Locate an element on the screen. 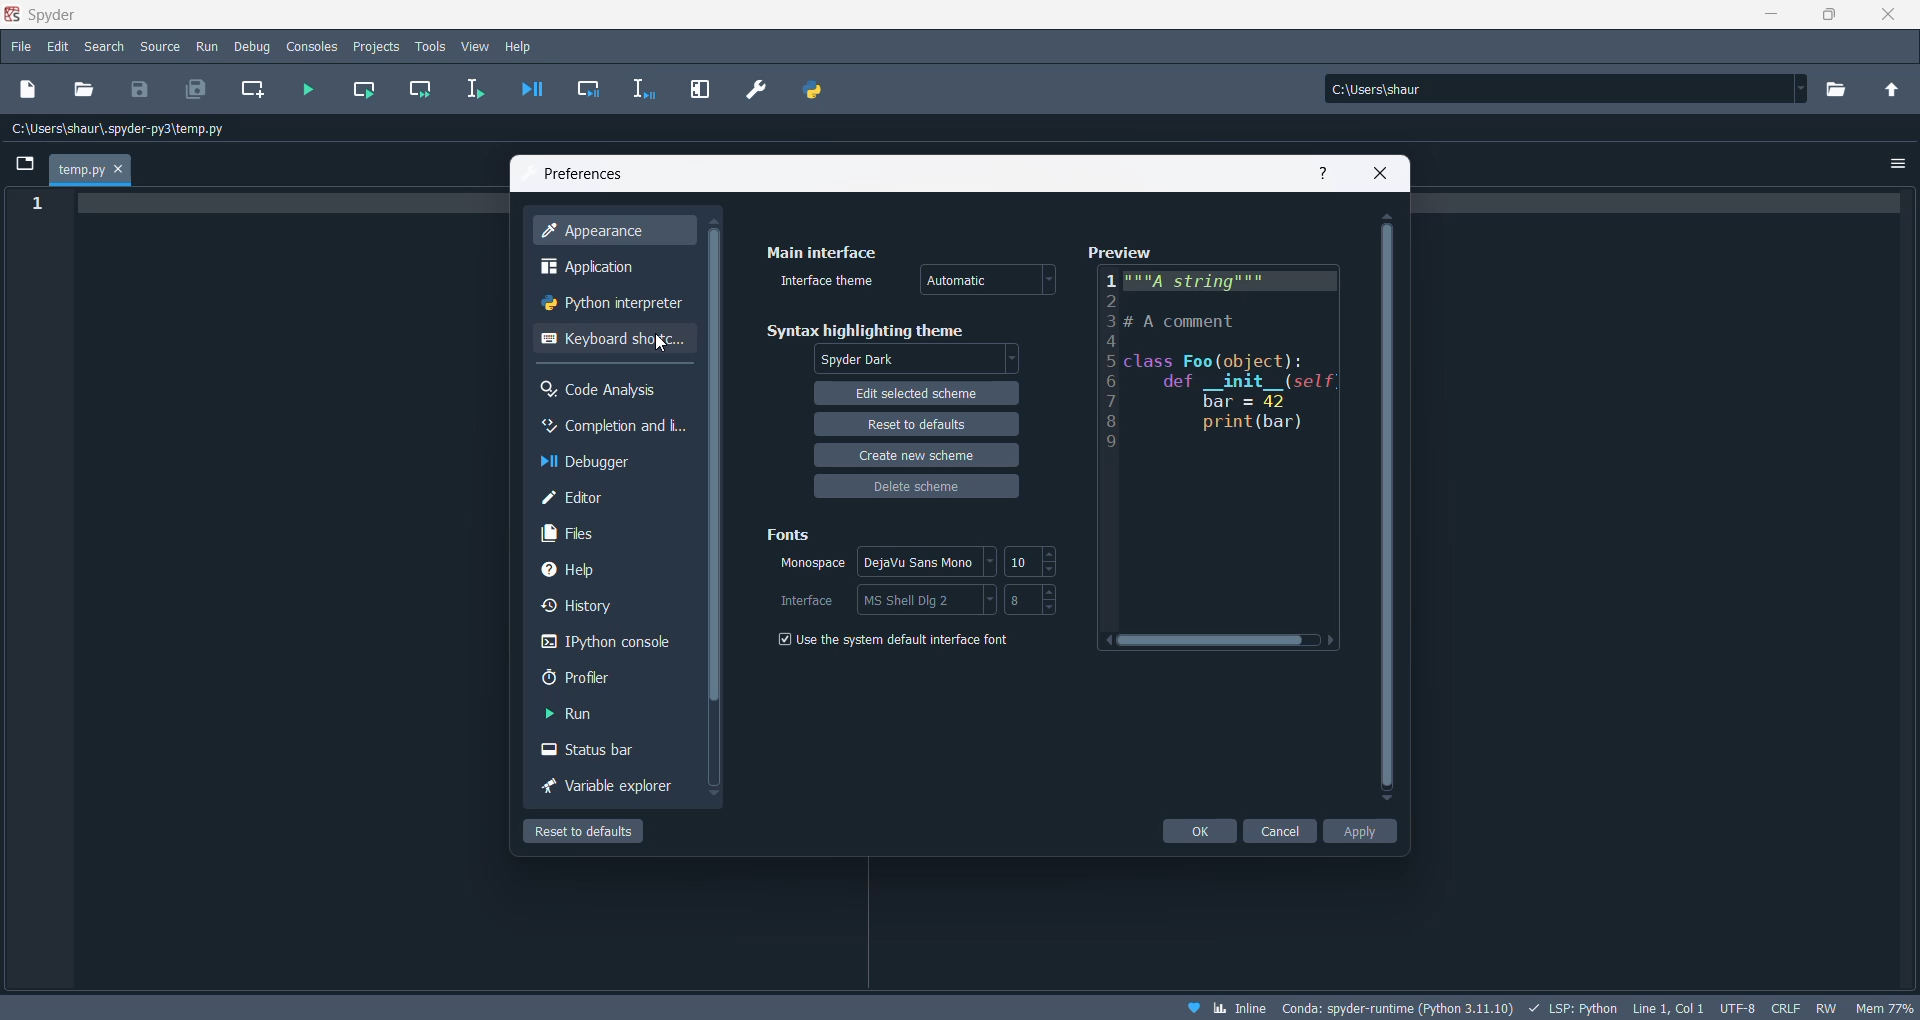 The height and width of the screenshot is (1020, 1920). create new scheme is located at coordinates (919, 456).